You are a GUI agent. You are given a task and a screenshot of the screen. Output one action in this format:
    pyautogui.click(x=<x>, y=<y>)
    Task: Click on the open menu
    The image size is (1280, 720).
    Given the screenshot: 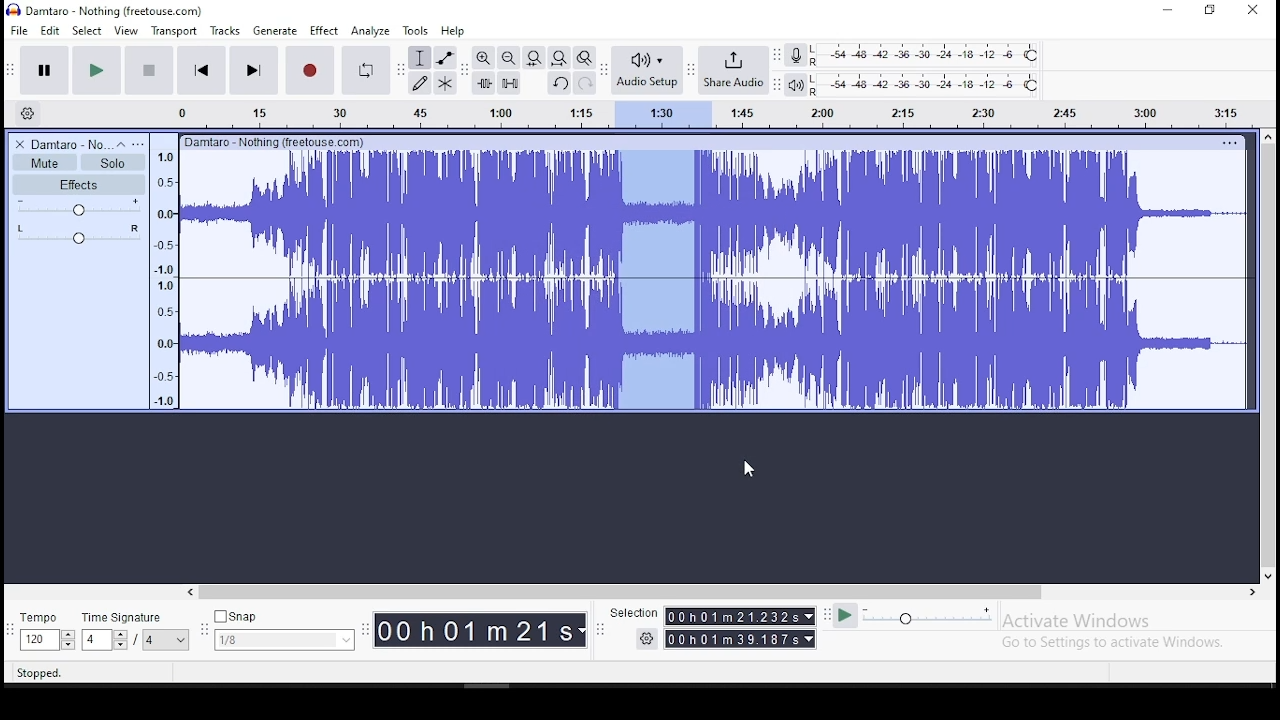 What is the action you would take?
    pyautogui.click(x=138, y=144)
    